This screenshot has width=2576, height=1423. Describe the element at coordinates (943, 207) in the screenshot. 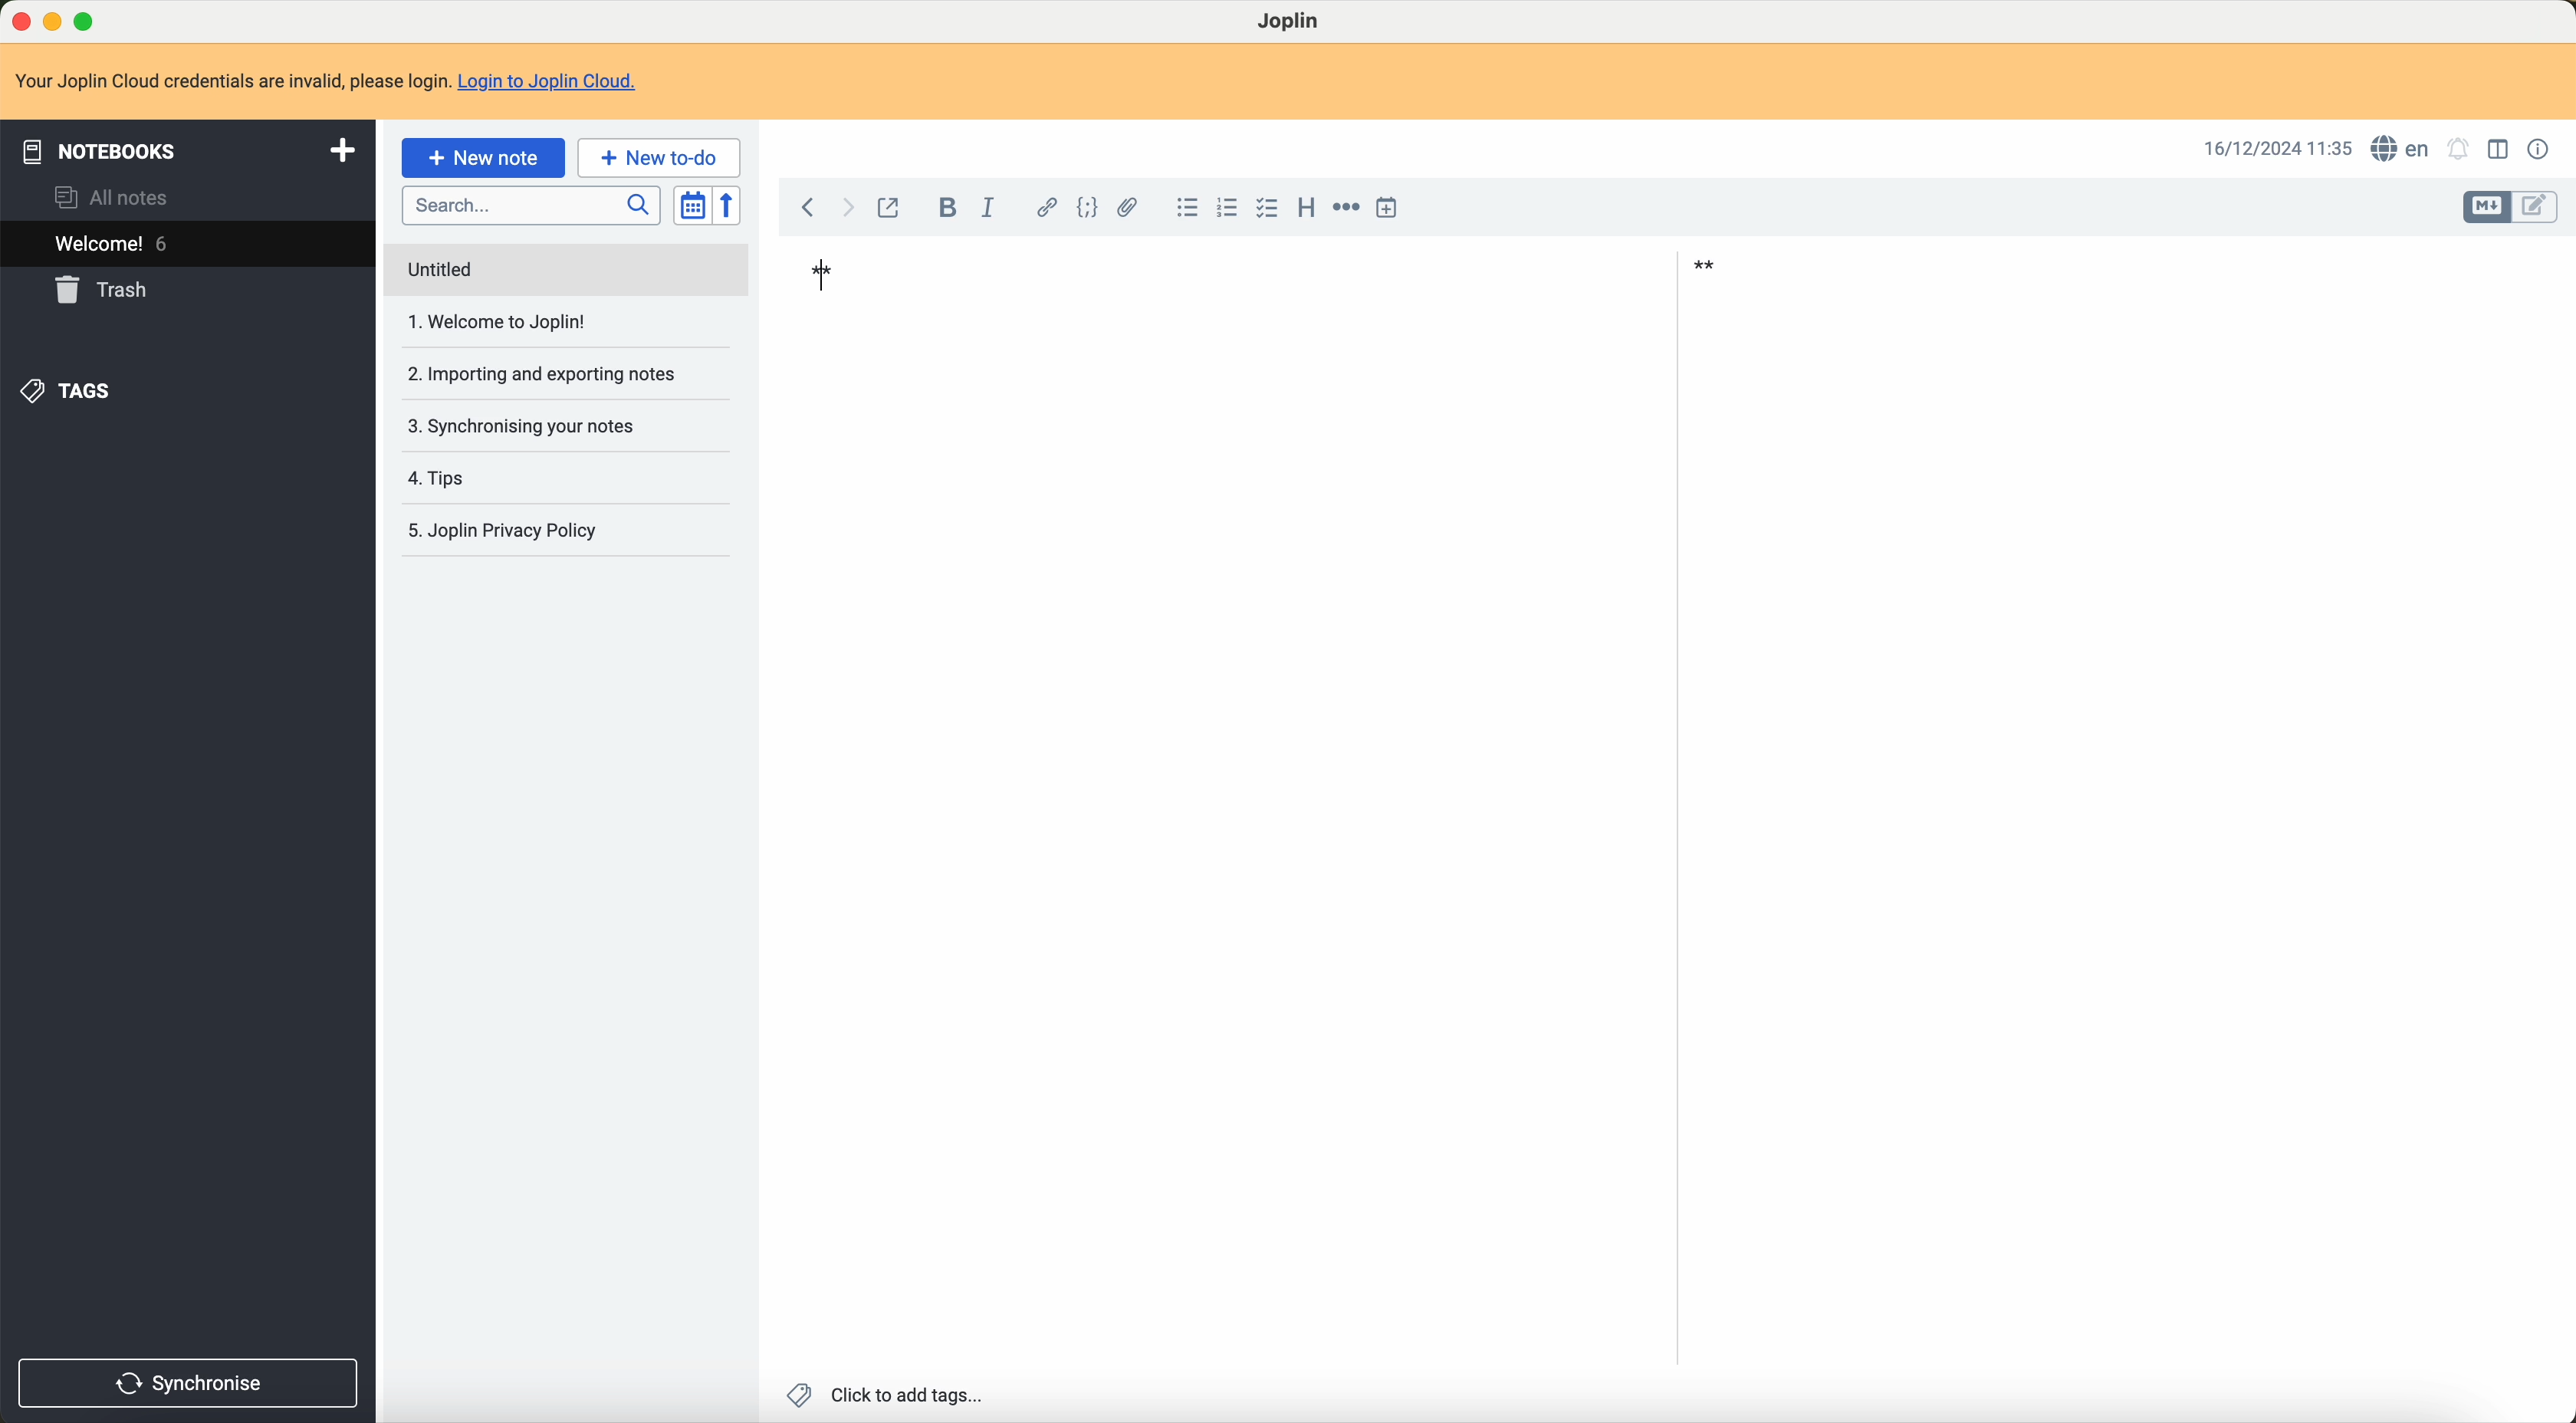

I see `bold` at that location.